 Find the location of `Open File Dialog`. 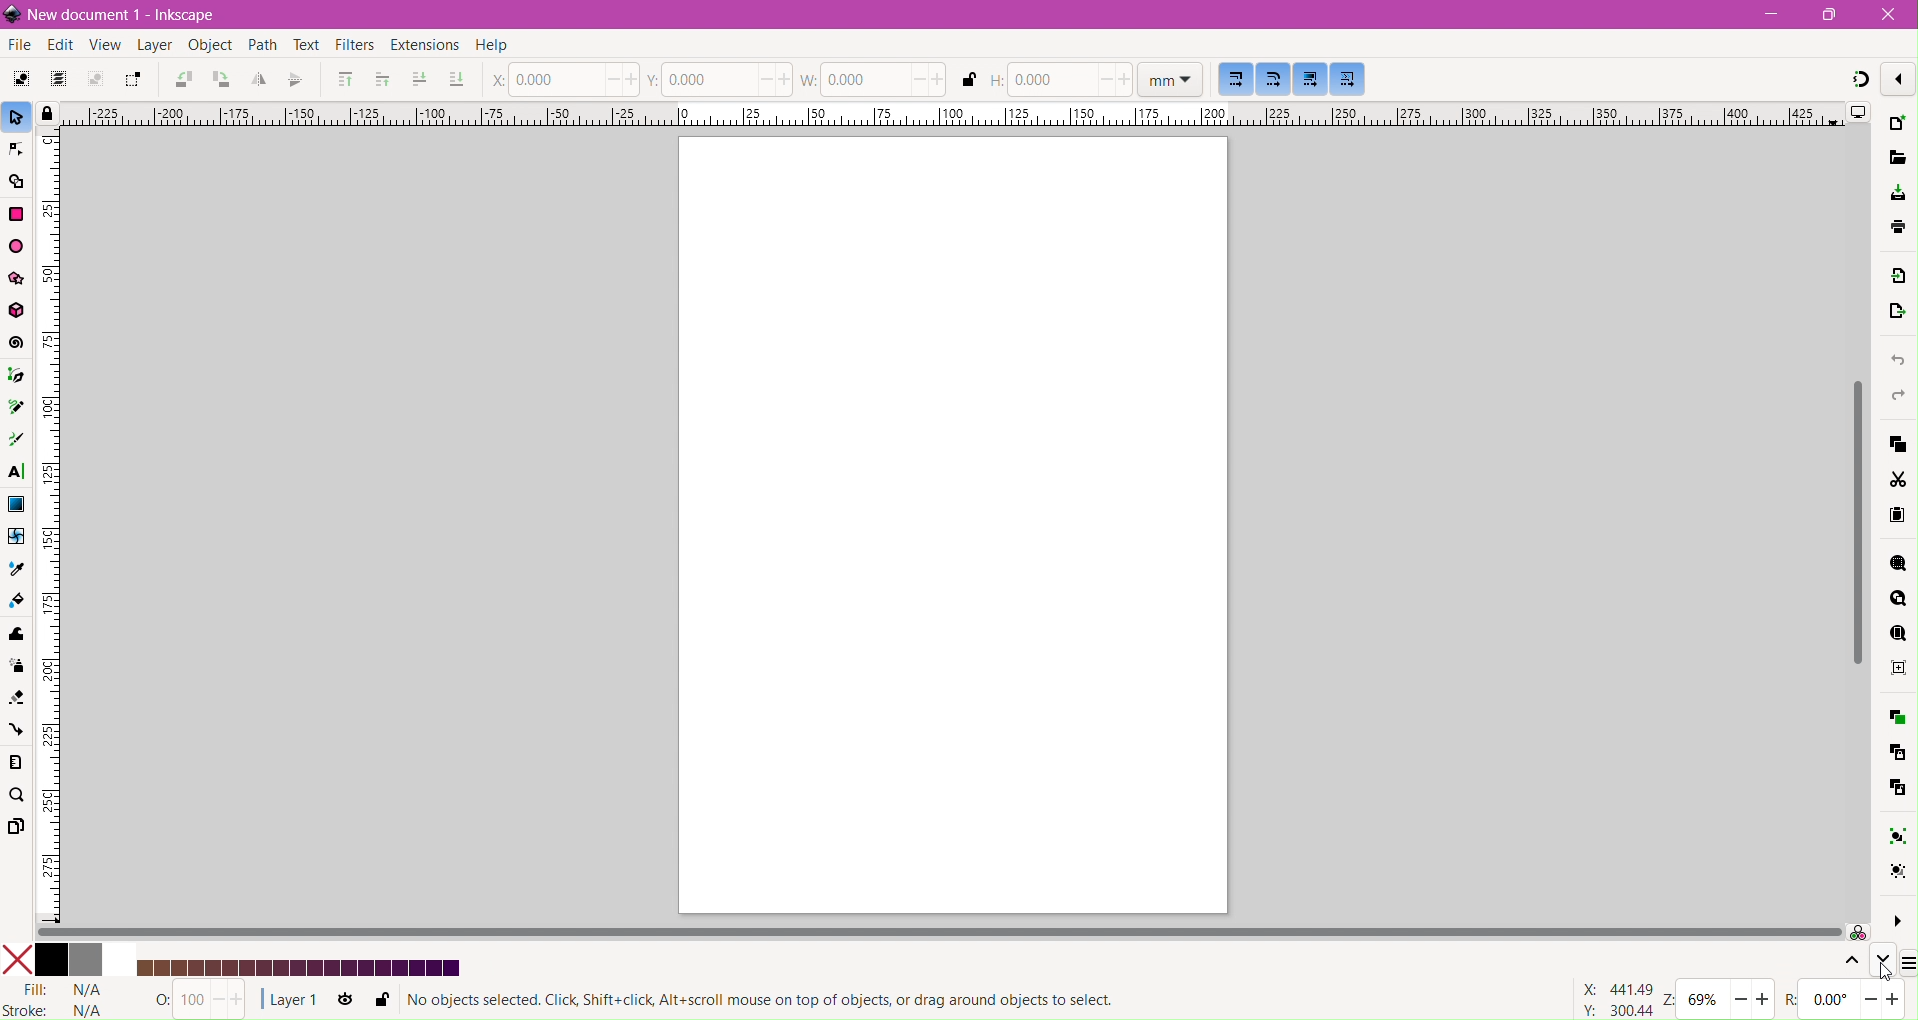

Open File Dialog is located at coordinates (1896, 159).